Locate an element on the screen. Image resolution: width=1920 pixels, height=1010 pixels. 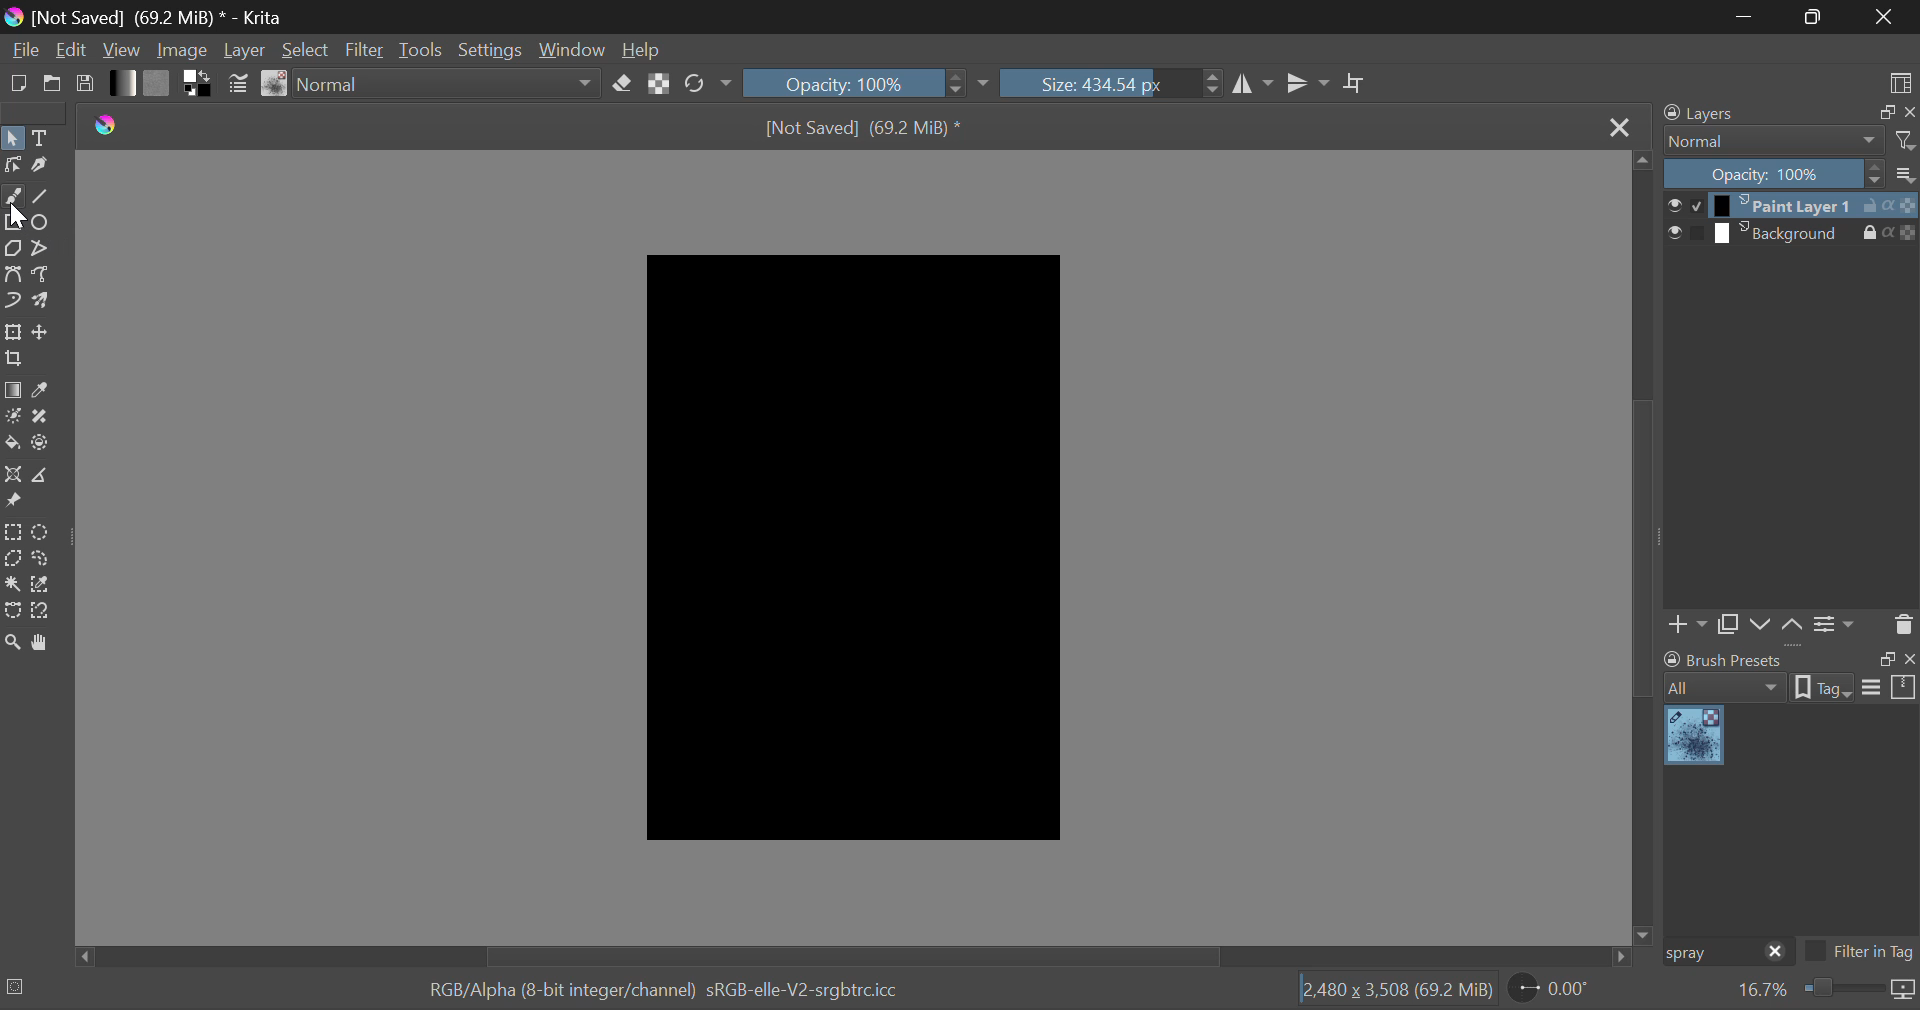
Window is located at coordinates (575, 48).